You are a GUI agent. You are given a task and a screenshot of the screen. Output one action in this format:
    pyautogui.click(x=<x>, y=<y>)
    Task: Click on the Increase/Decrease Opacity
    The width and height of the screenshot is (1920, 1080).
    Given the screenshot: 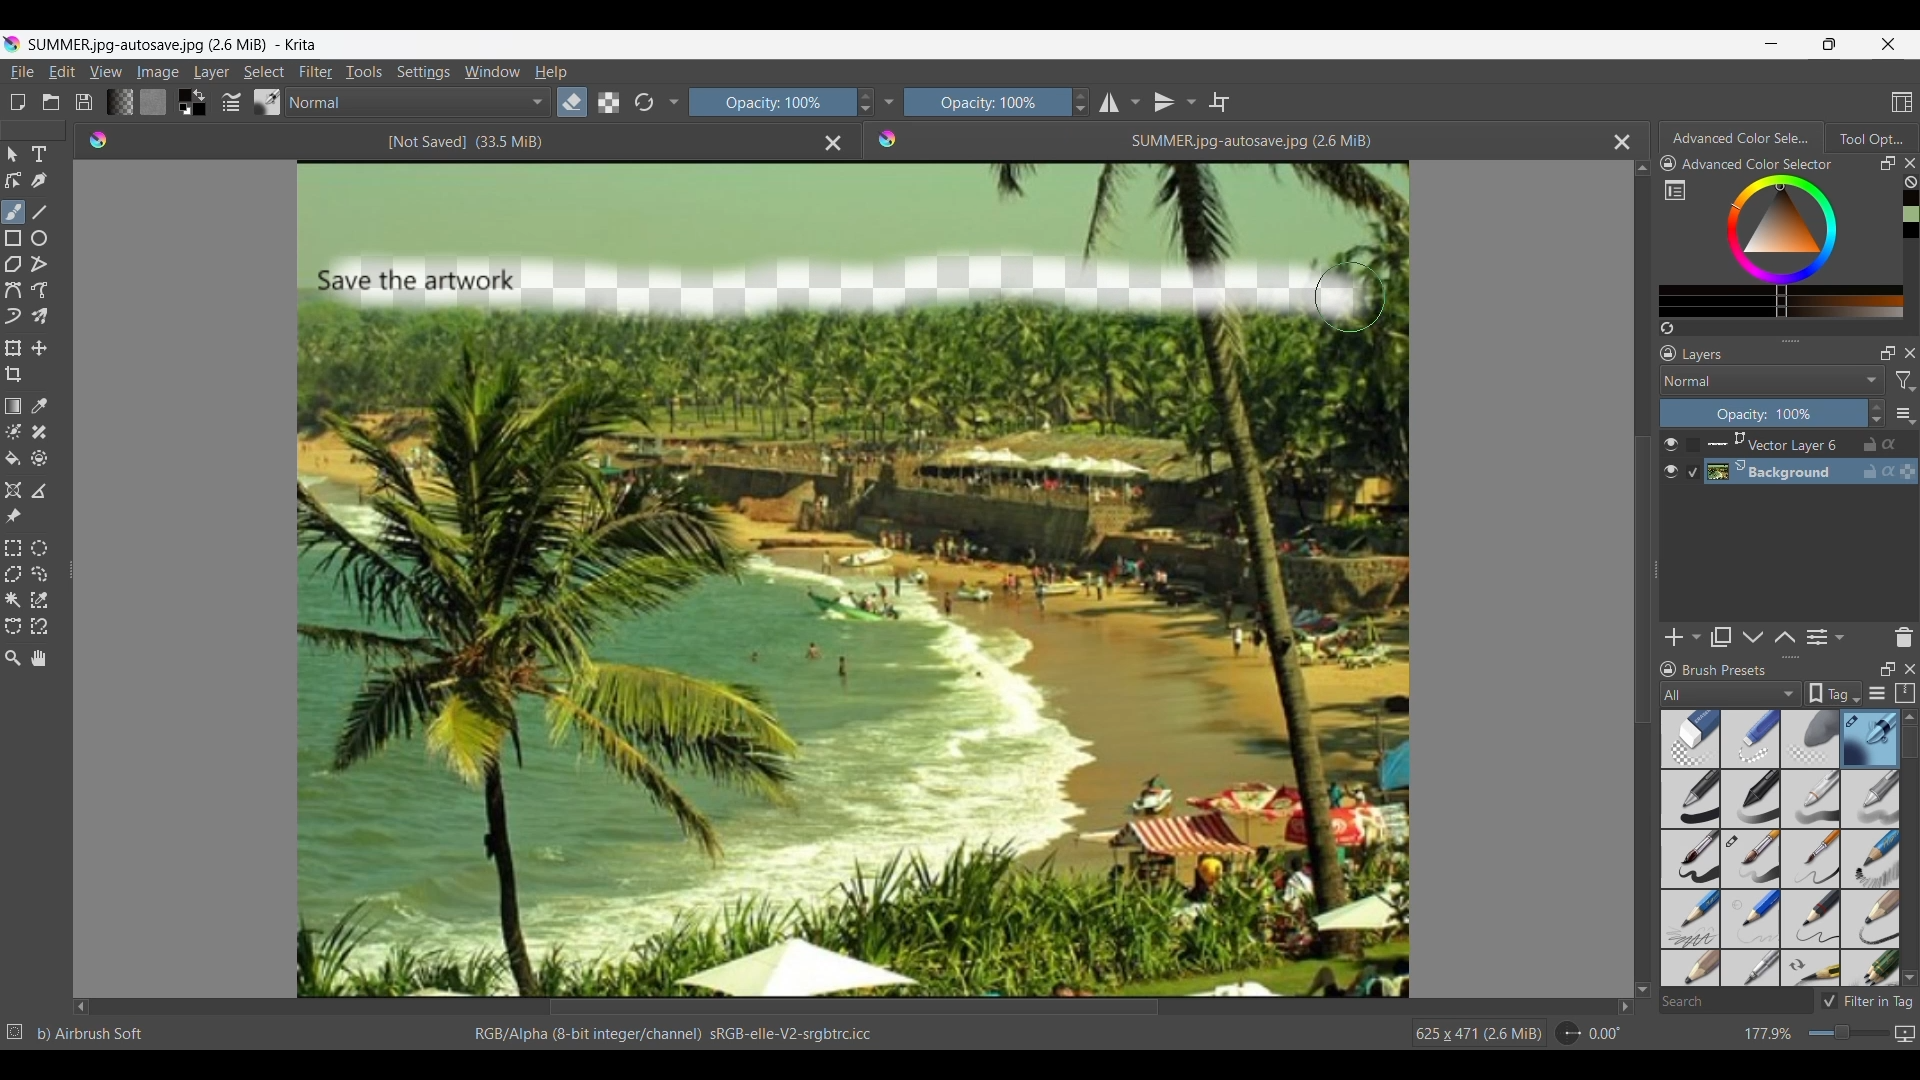 What is the action you would take?
    pyautogui.click(x=863, y=103)
    